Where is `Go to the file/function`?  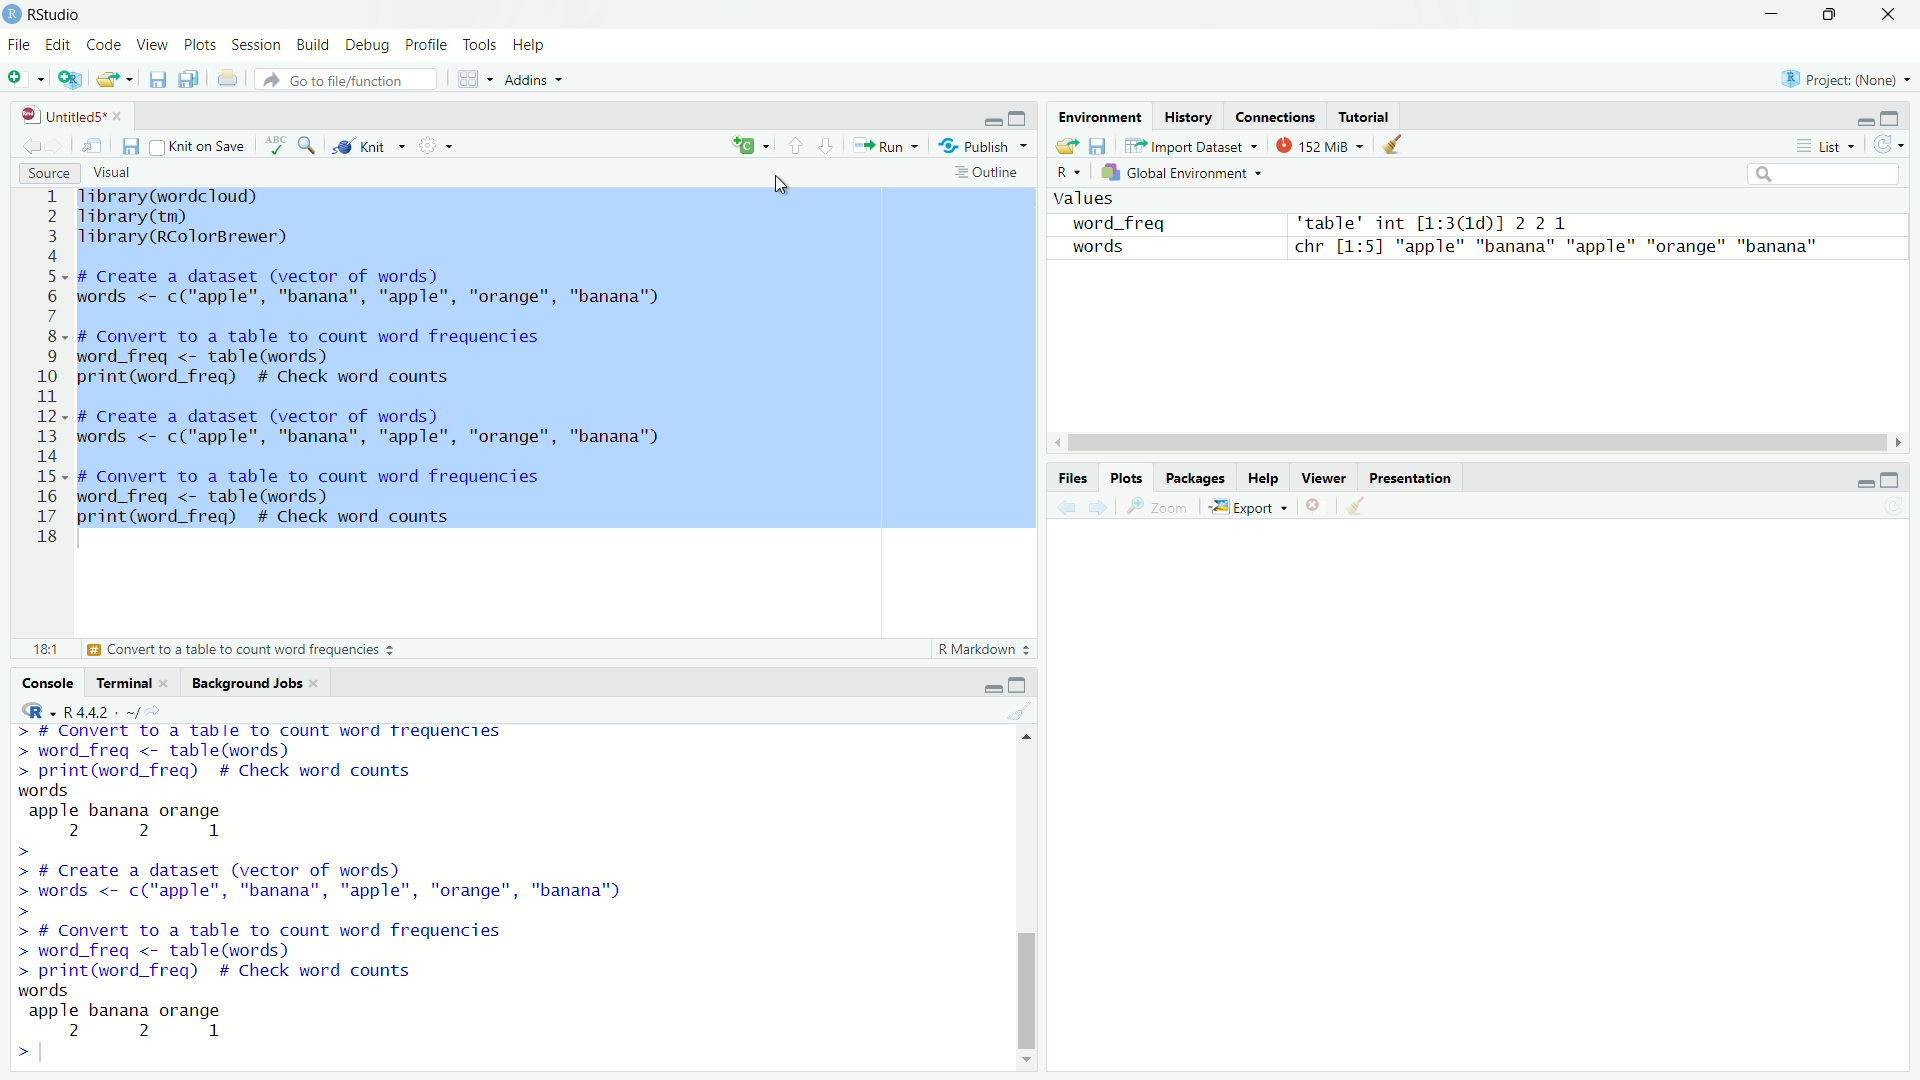
Go to the file/function is located at coordinates (345, 80).